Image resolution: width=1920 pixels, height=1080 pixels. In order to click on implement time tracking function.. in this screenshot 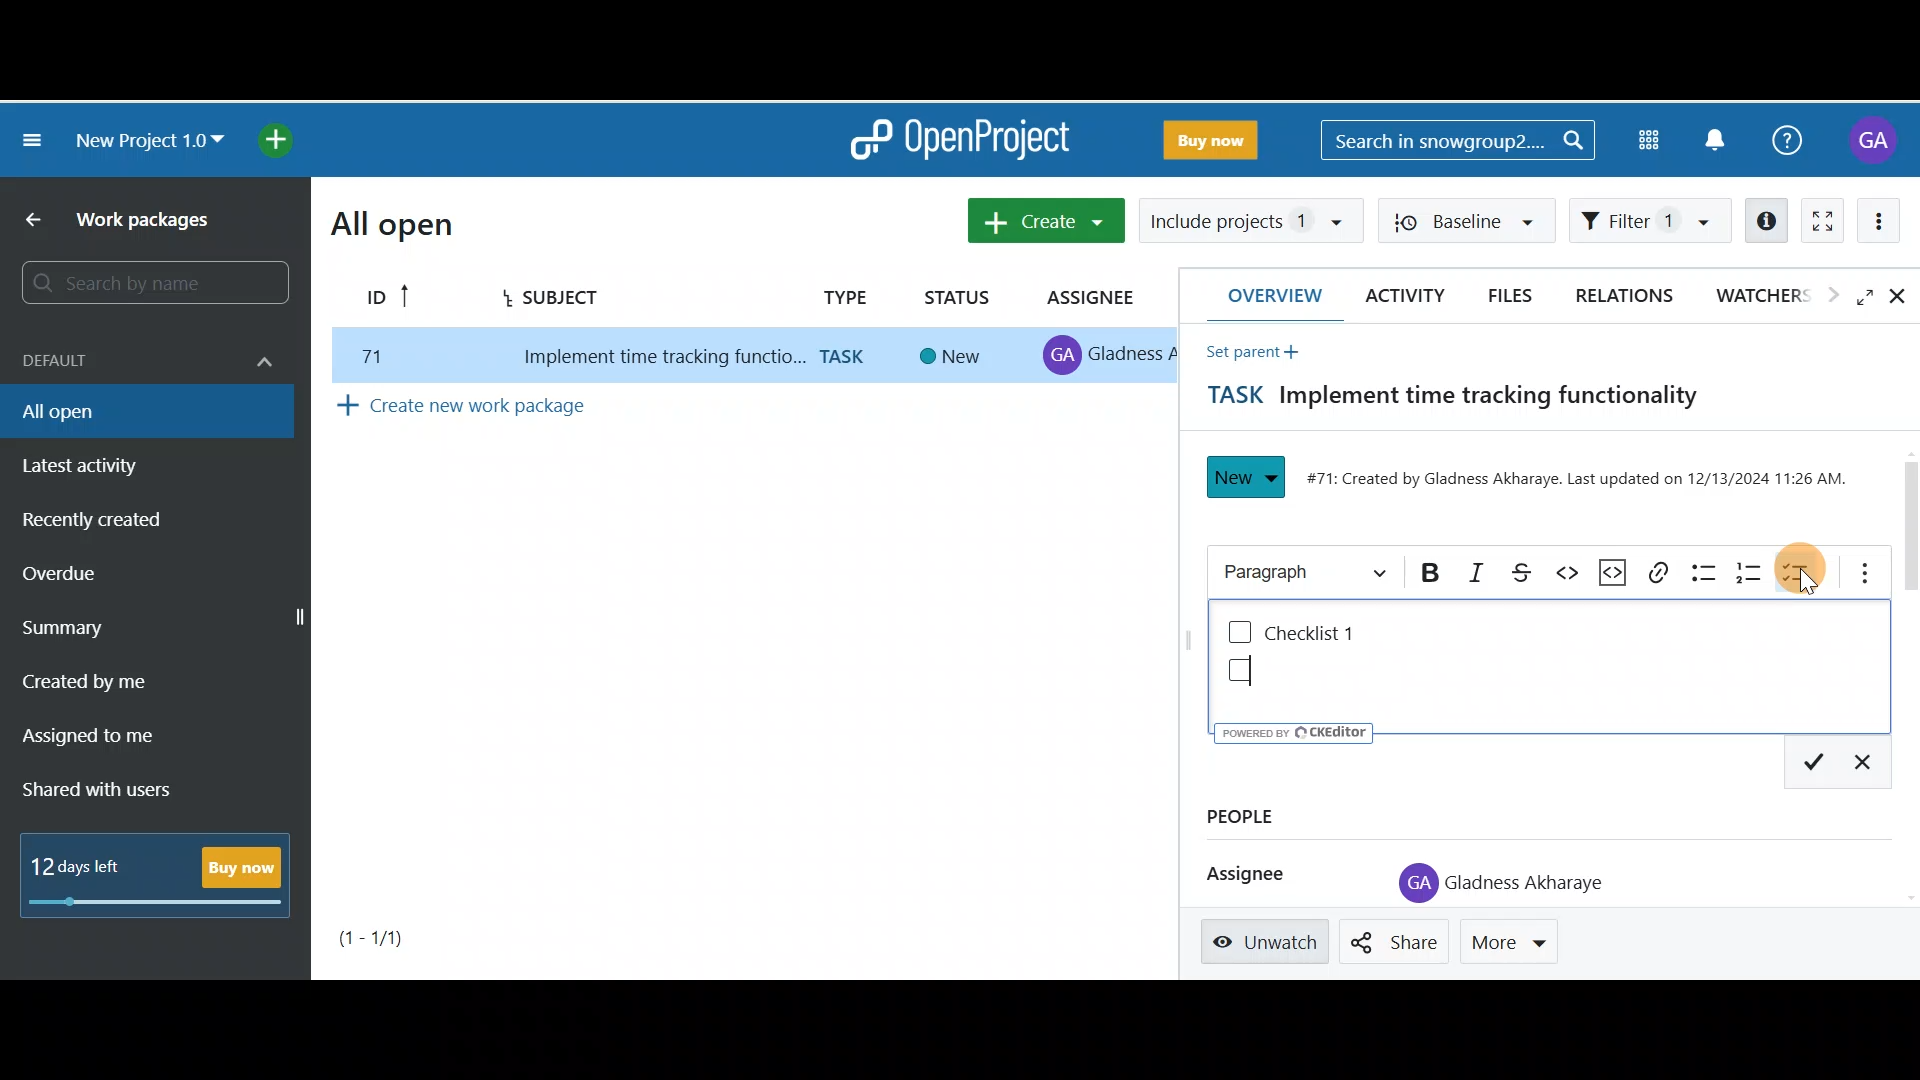, I will do `click(651, 358)`.